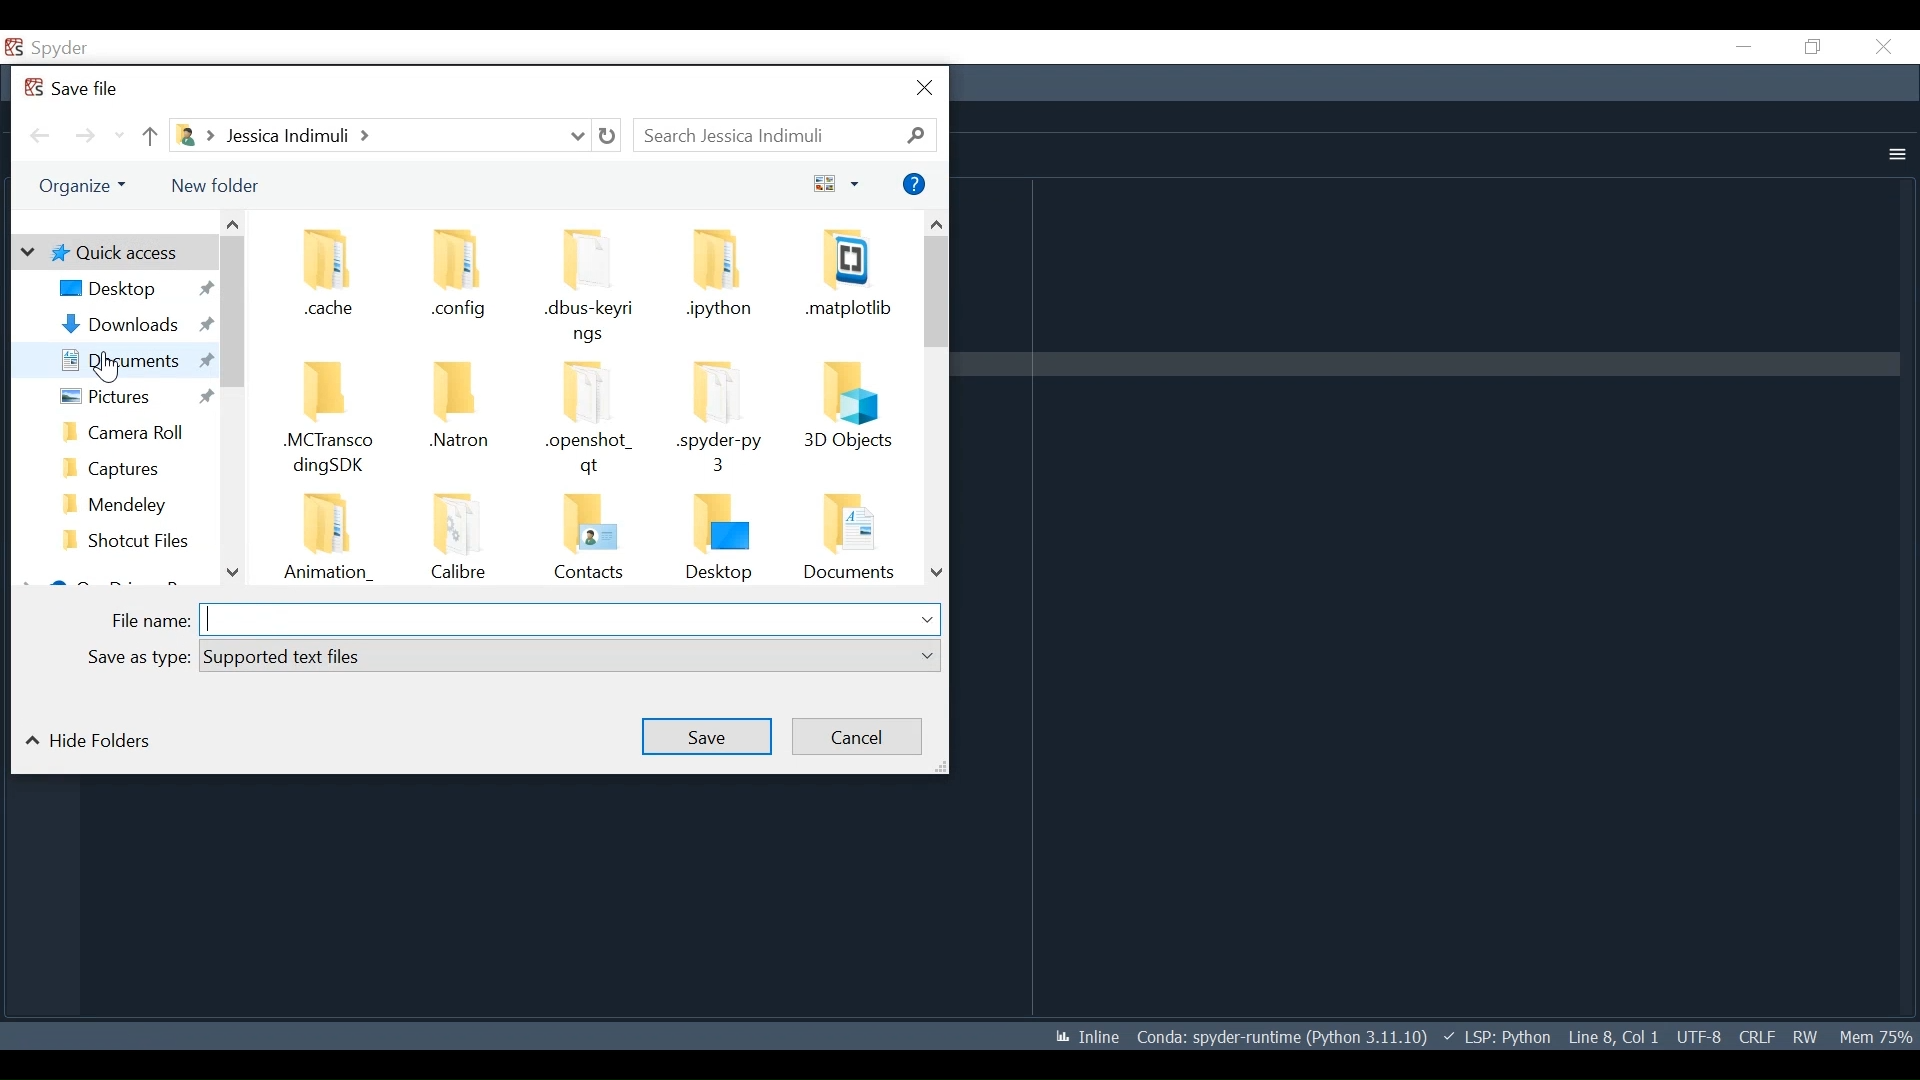 This screenshot has width=1920, height=1080. What do you see at coordinates (329, 539) in the screenshot?
I see `Folder` at bounding box center [329, 539].